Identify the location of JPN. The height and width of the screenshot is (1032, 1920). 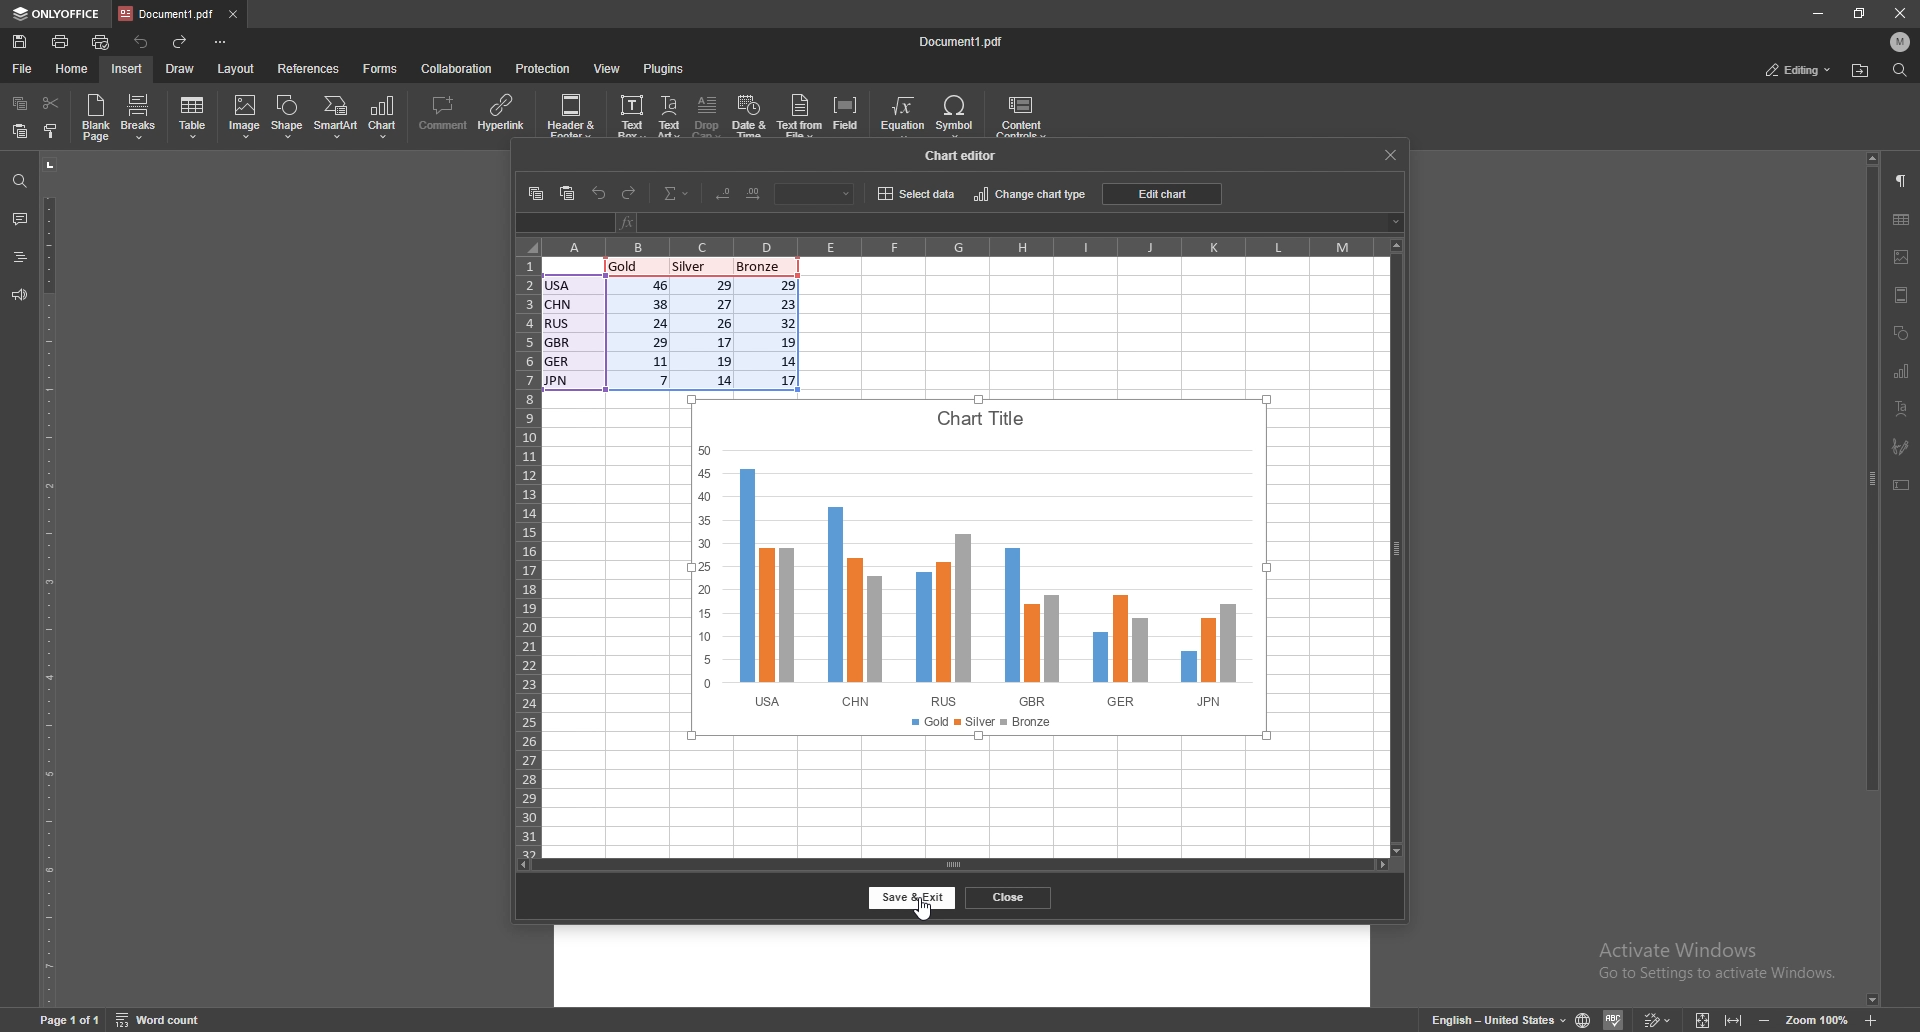
(558, 380).